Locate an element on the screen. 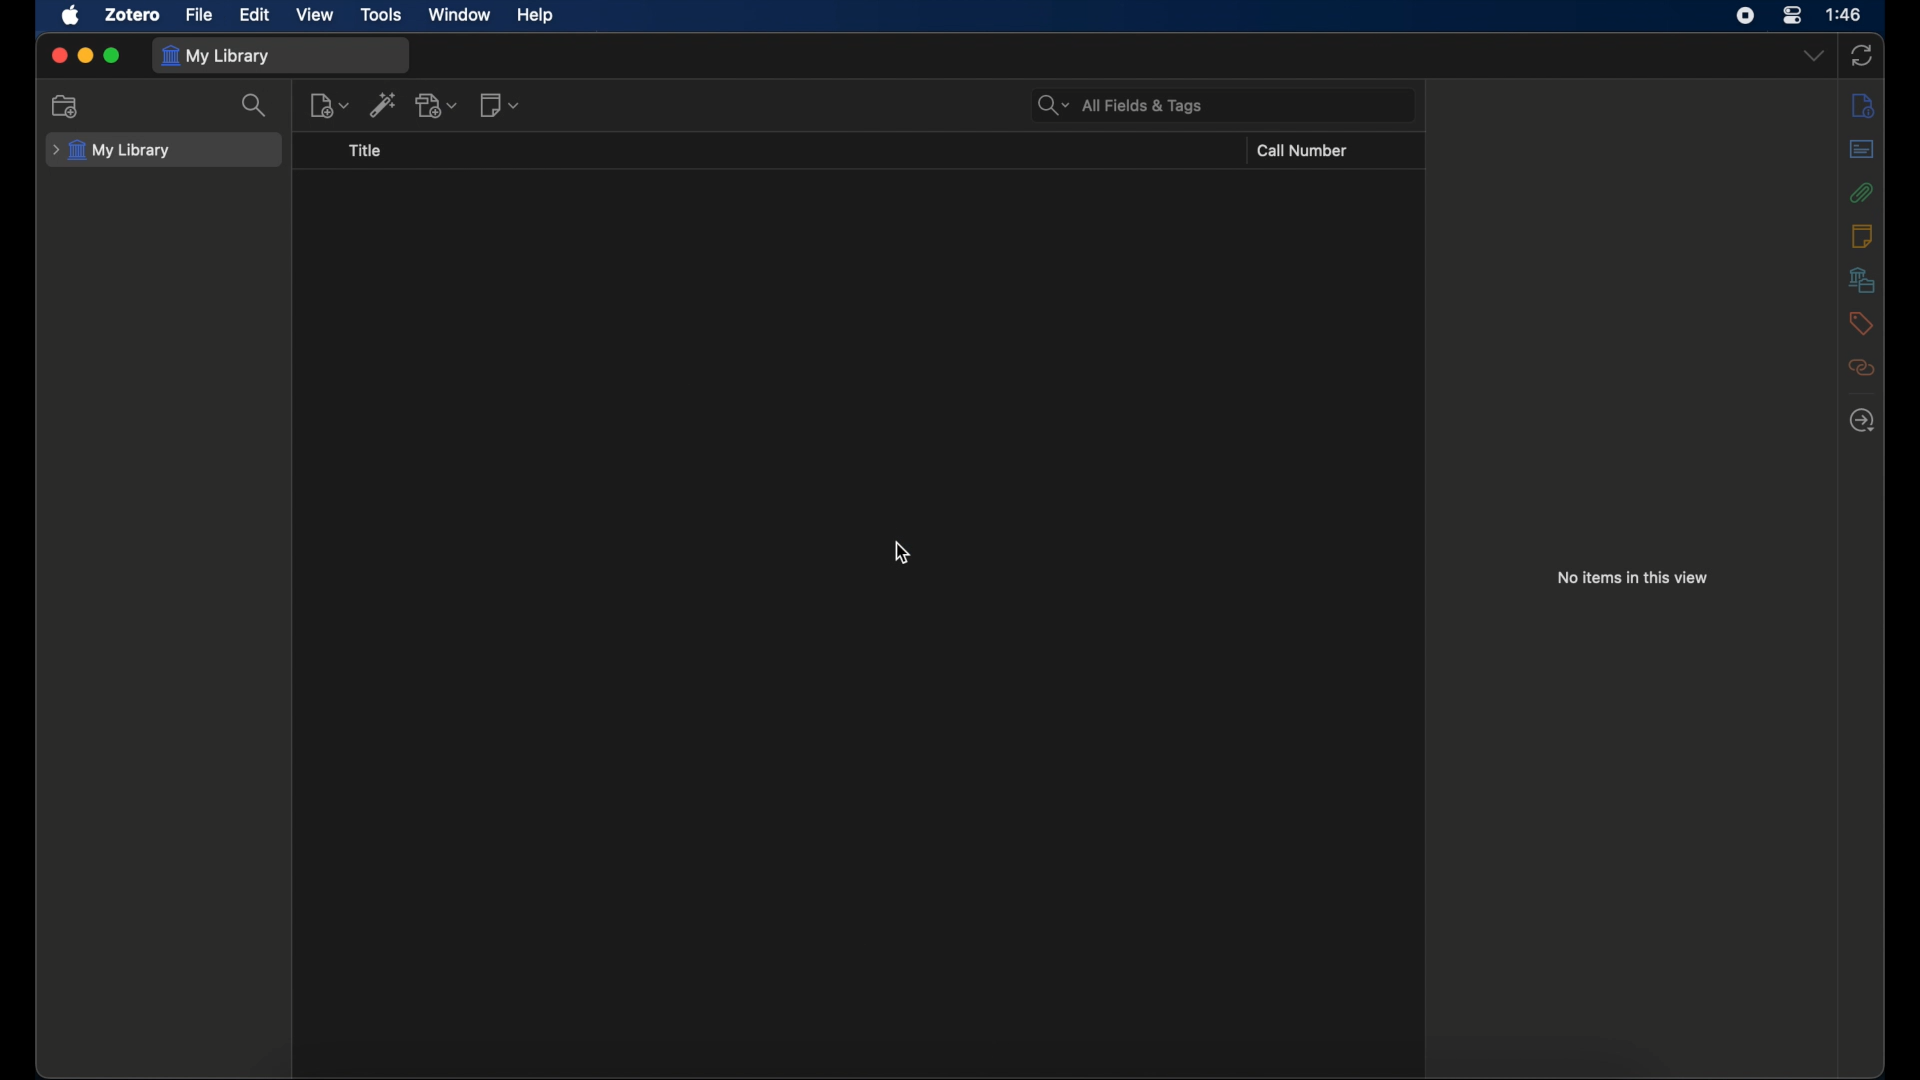 The width and height of the screenshot is (1920, 1080). zotero is located at coordinates (131, 14).